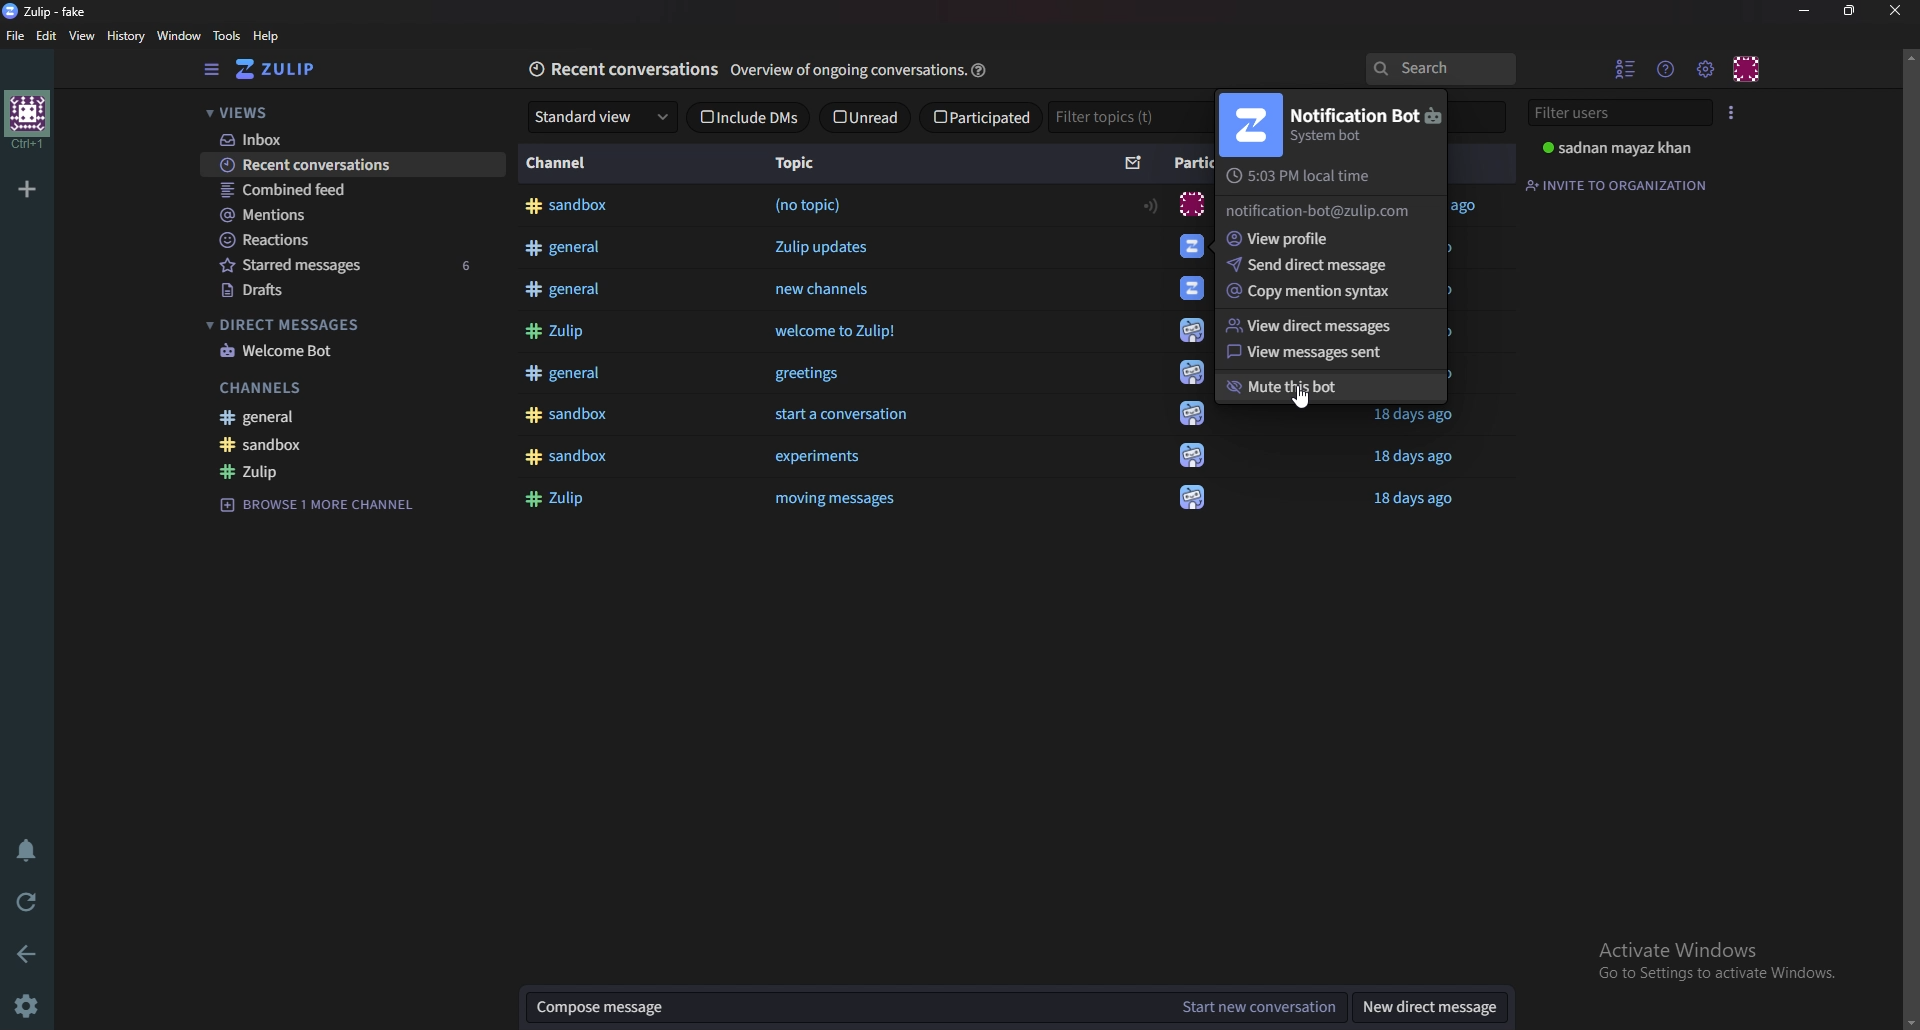 The height and width of the screenshot is (1030, 1920). I want to click on icon, so click(1188, 291).